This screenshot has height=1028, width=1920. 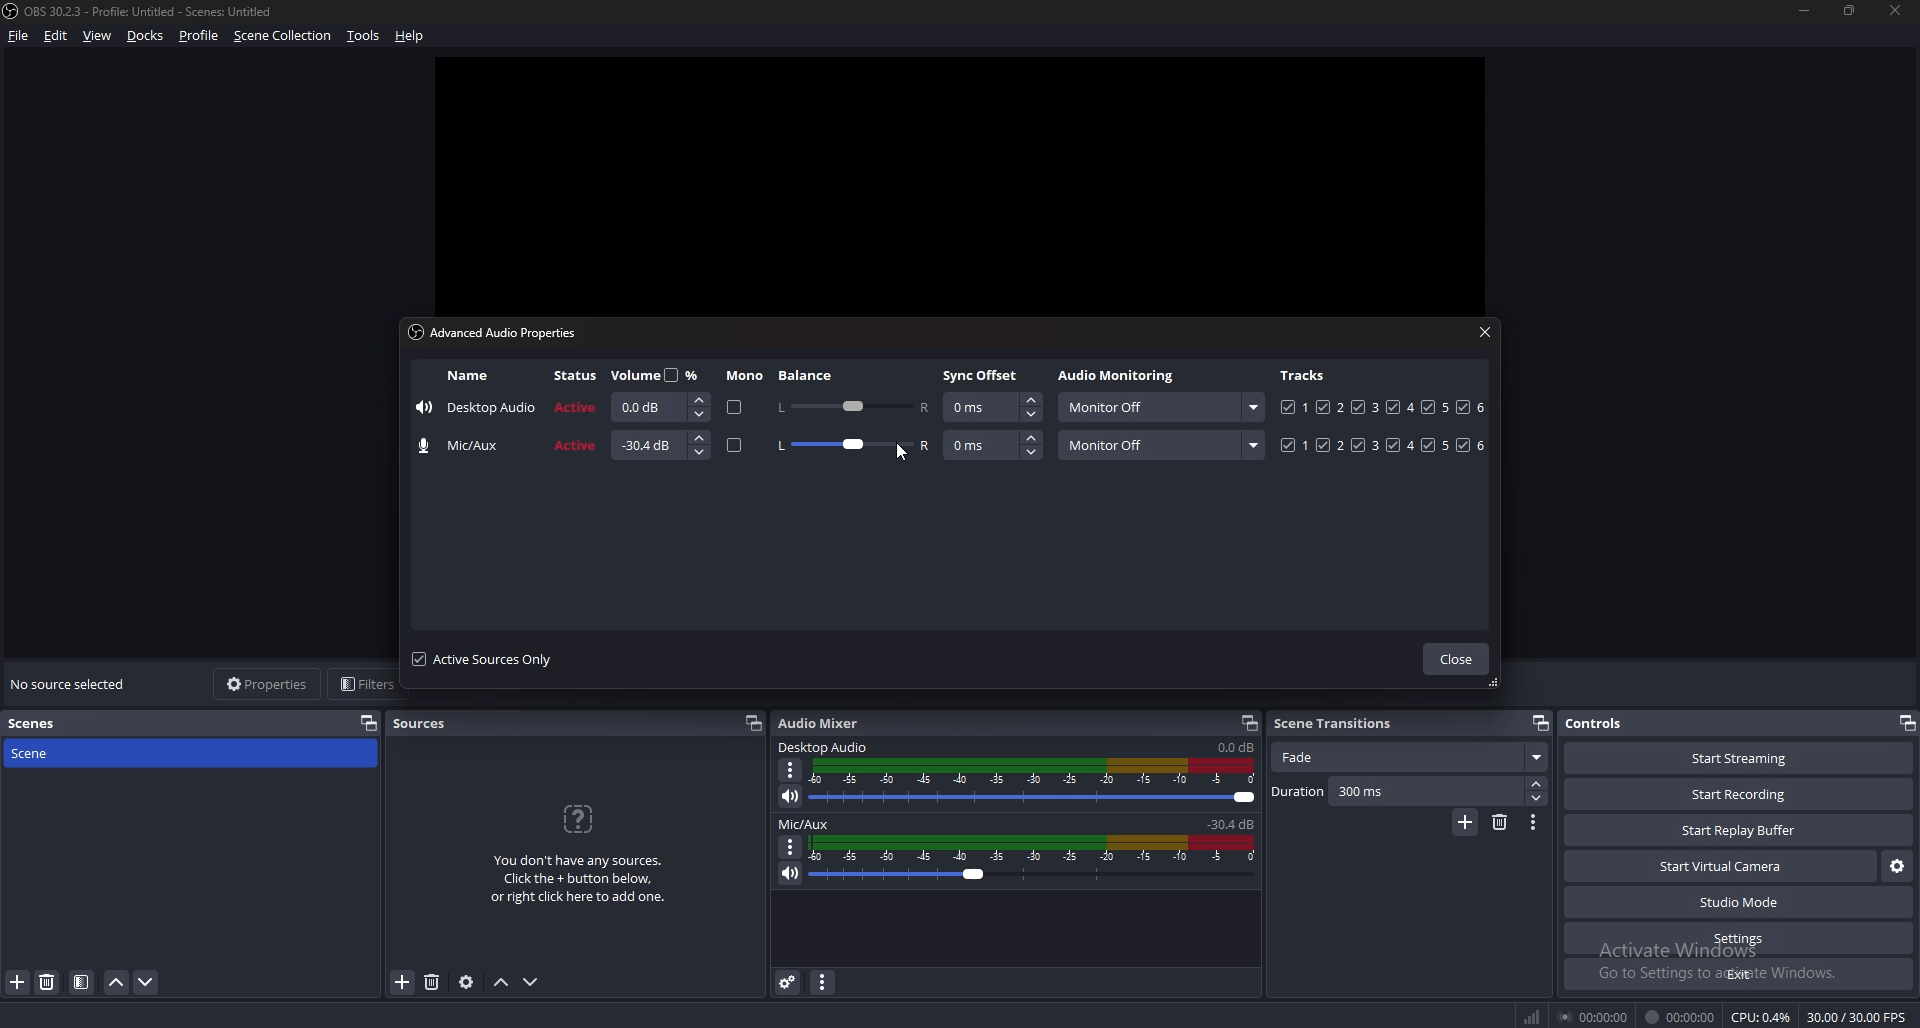 I want to click on volume, so click(x=655, y=374).